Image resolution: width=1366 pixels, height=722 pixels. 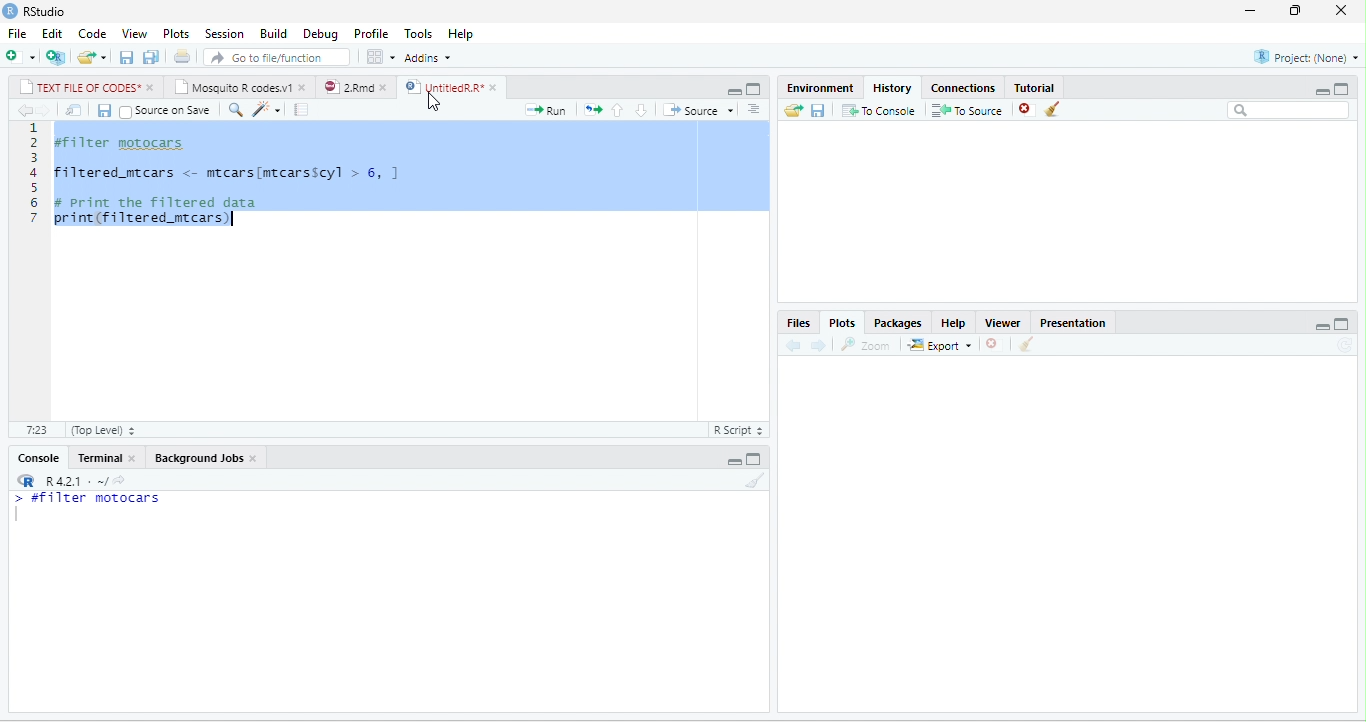 I want to click on rerun, so click(x=593, y=110).